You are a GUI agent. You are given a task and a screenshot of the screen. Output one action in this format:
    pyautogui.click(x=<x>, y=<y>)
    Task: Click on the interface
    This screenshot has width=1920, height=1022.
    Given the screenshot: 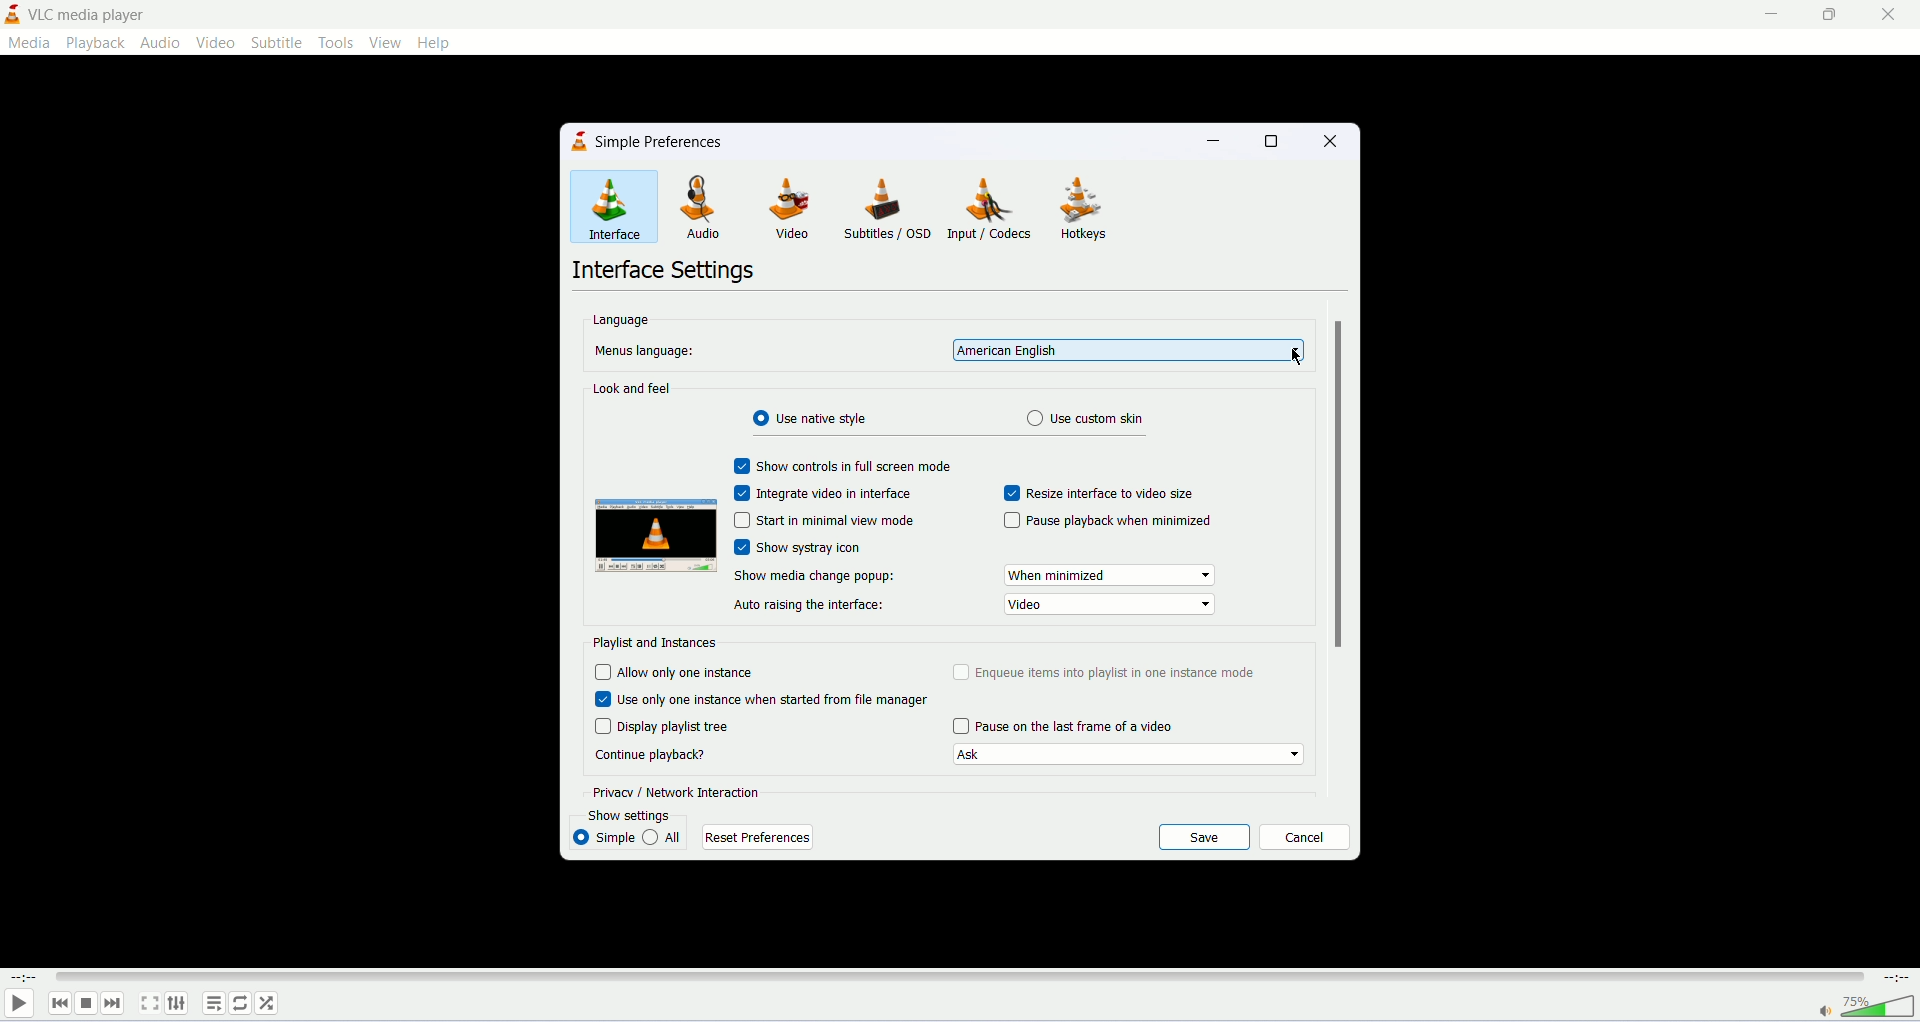 What is the action you would take?
    pyautogui.click(x=606, y=209)
    